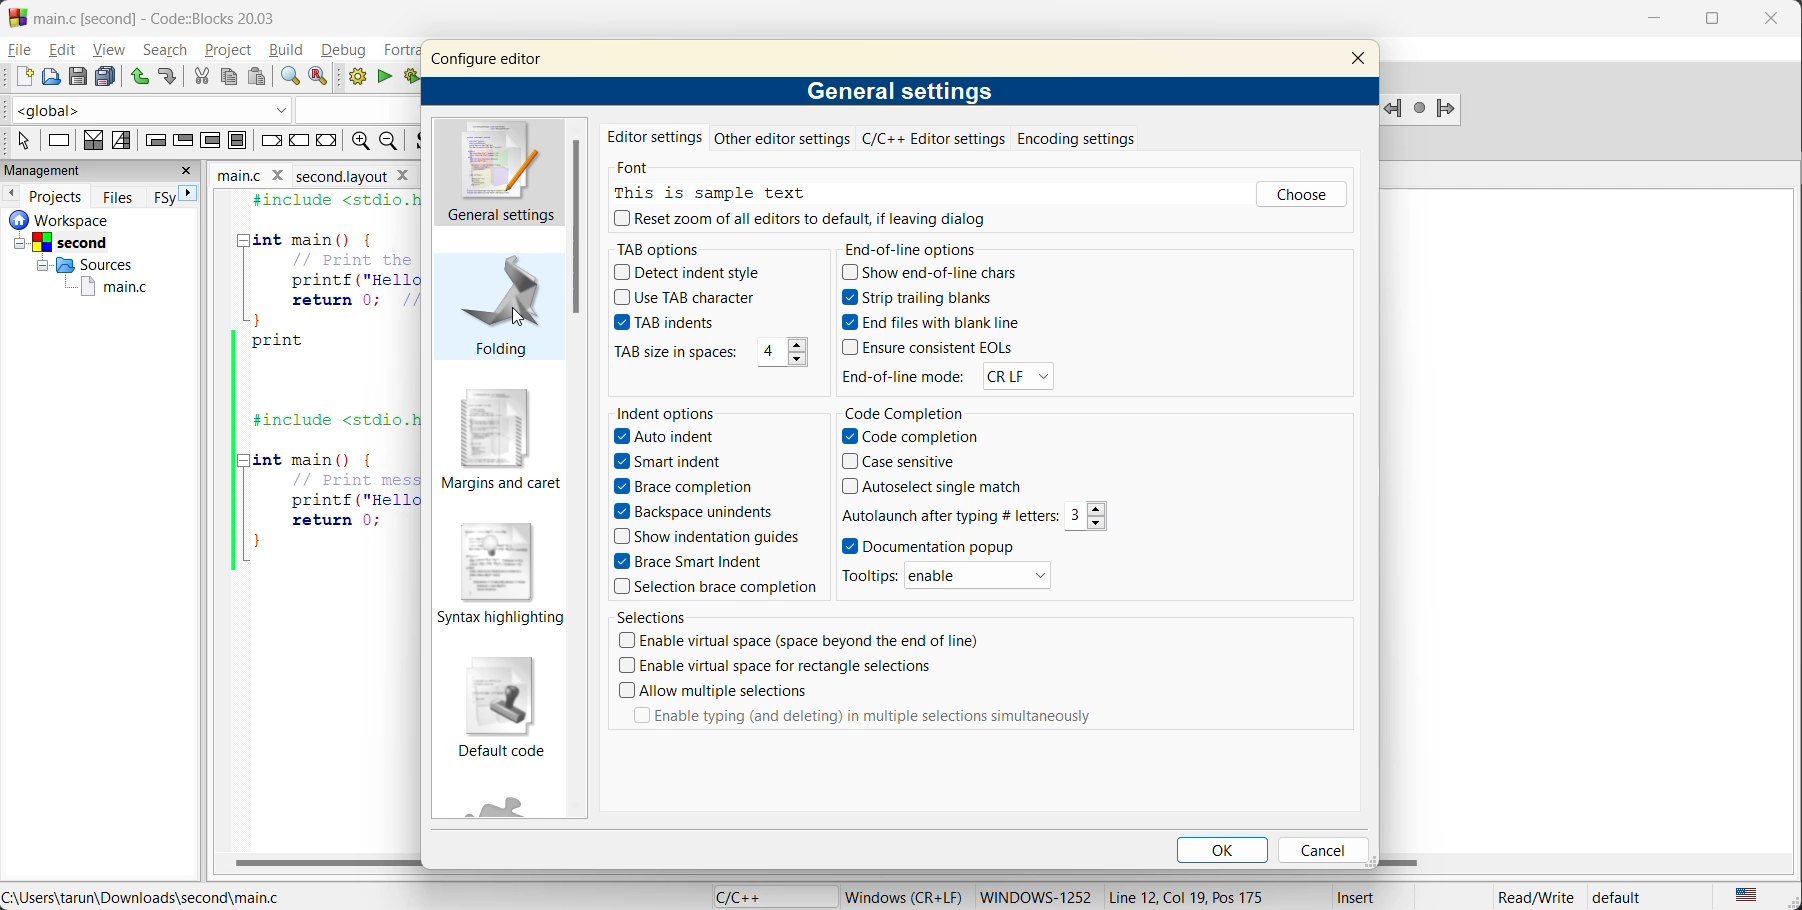 Image resolution: width=1802 pixels, height=910 pixels. Describe the element at coordinates (899, 460) in the screenshot. I see `Case sensitive` at that location.